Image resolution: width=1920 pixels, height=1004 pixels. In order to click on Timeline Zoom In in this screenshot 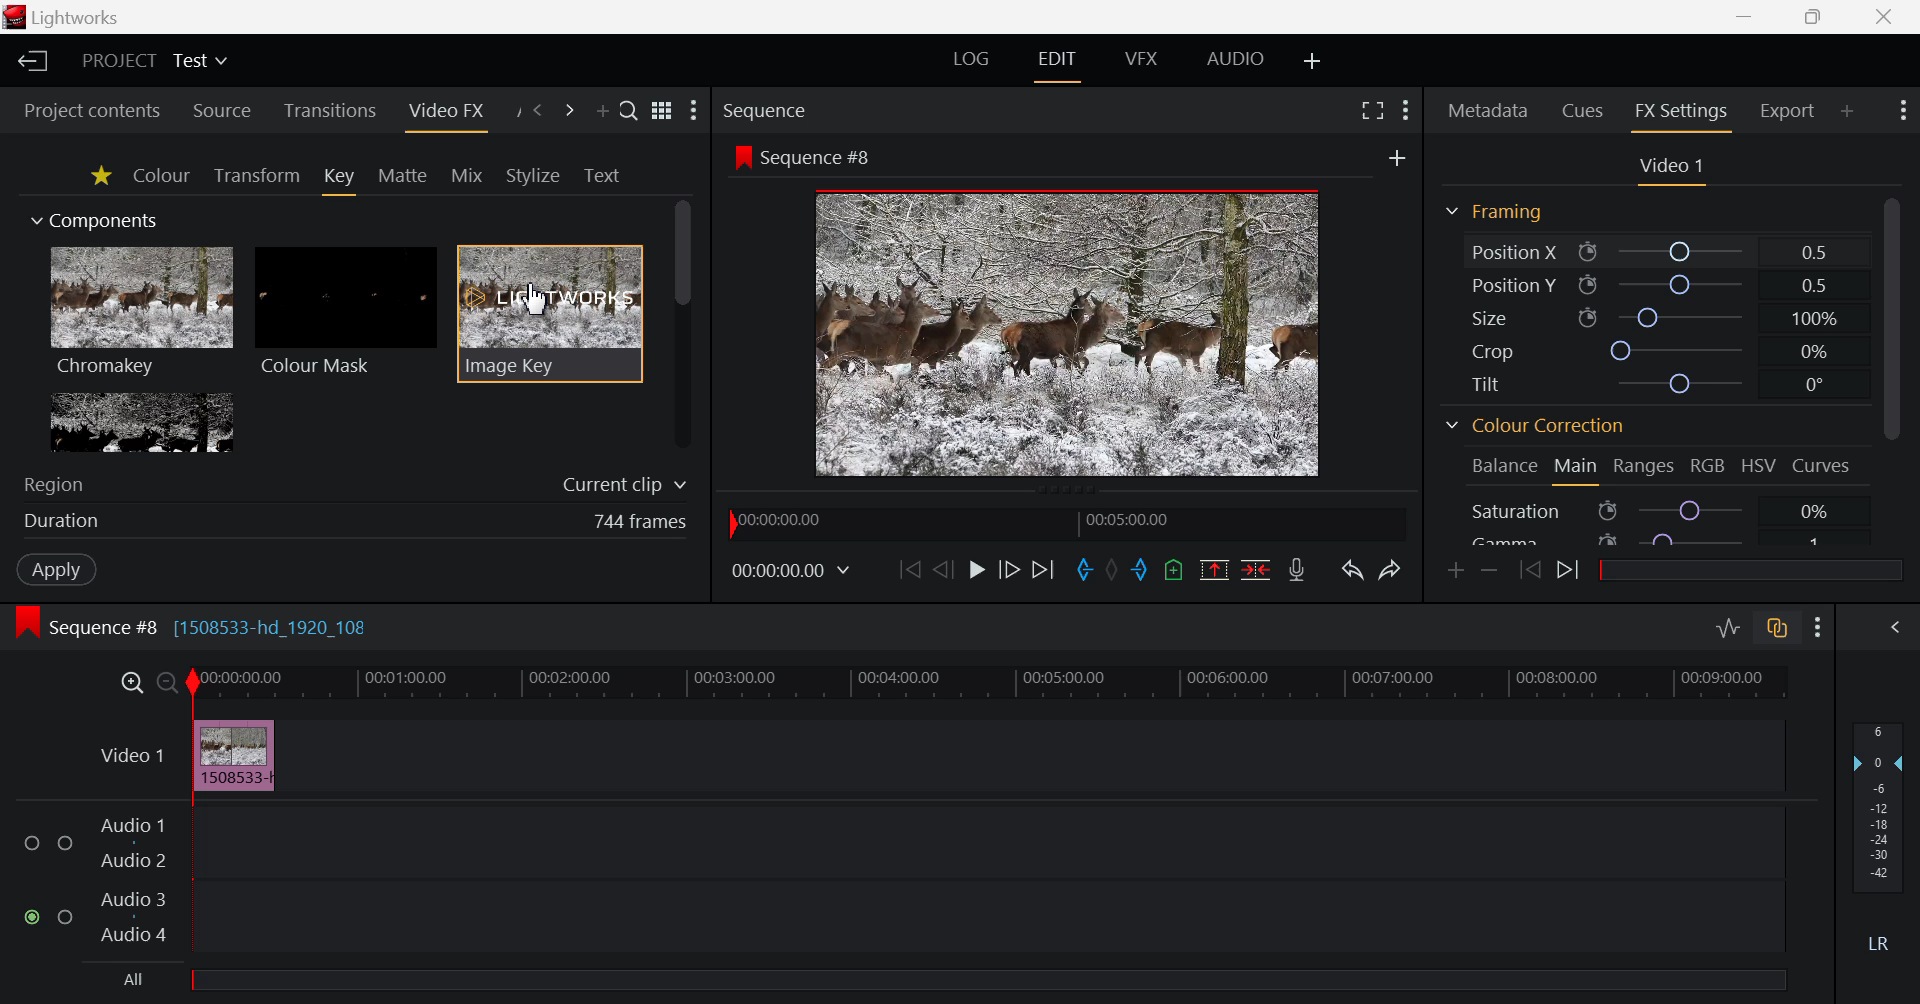, I will do `click(130, 679)`.